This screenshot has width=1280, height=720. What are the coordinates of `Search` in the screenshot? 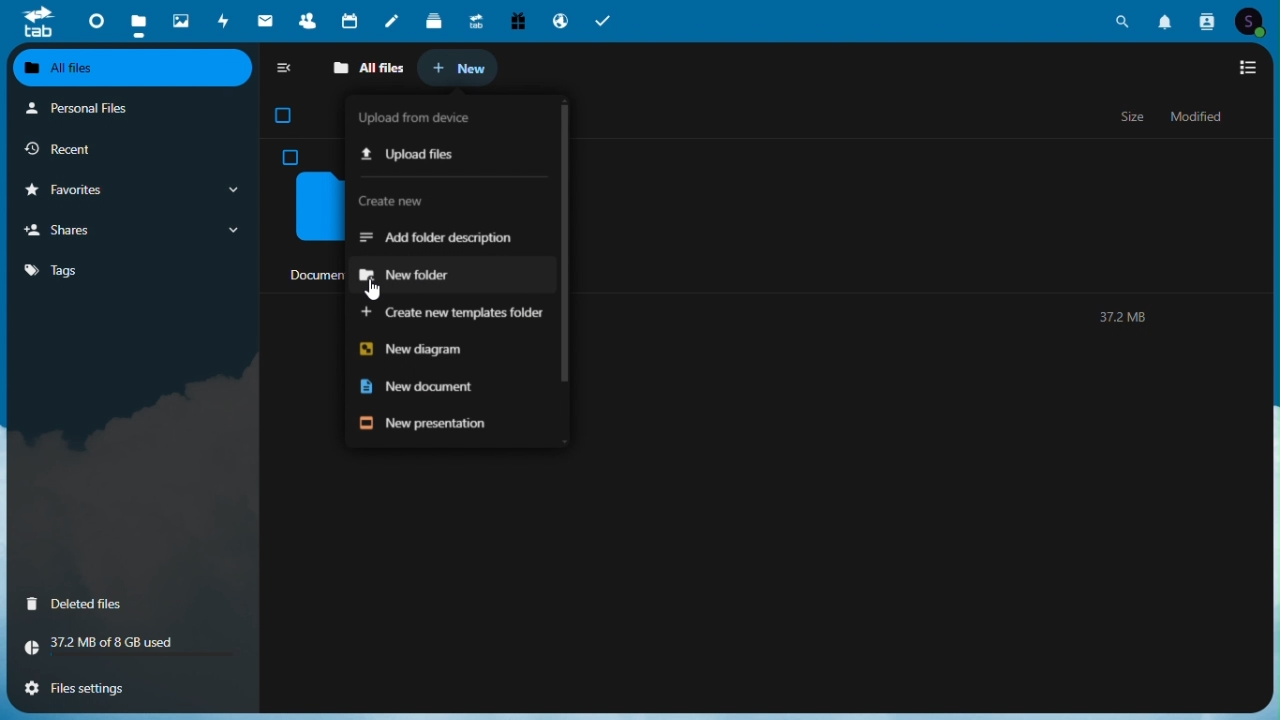 It's located at (1126, 18).